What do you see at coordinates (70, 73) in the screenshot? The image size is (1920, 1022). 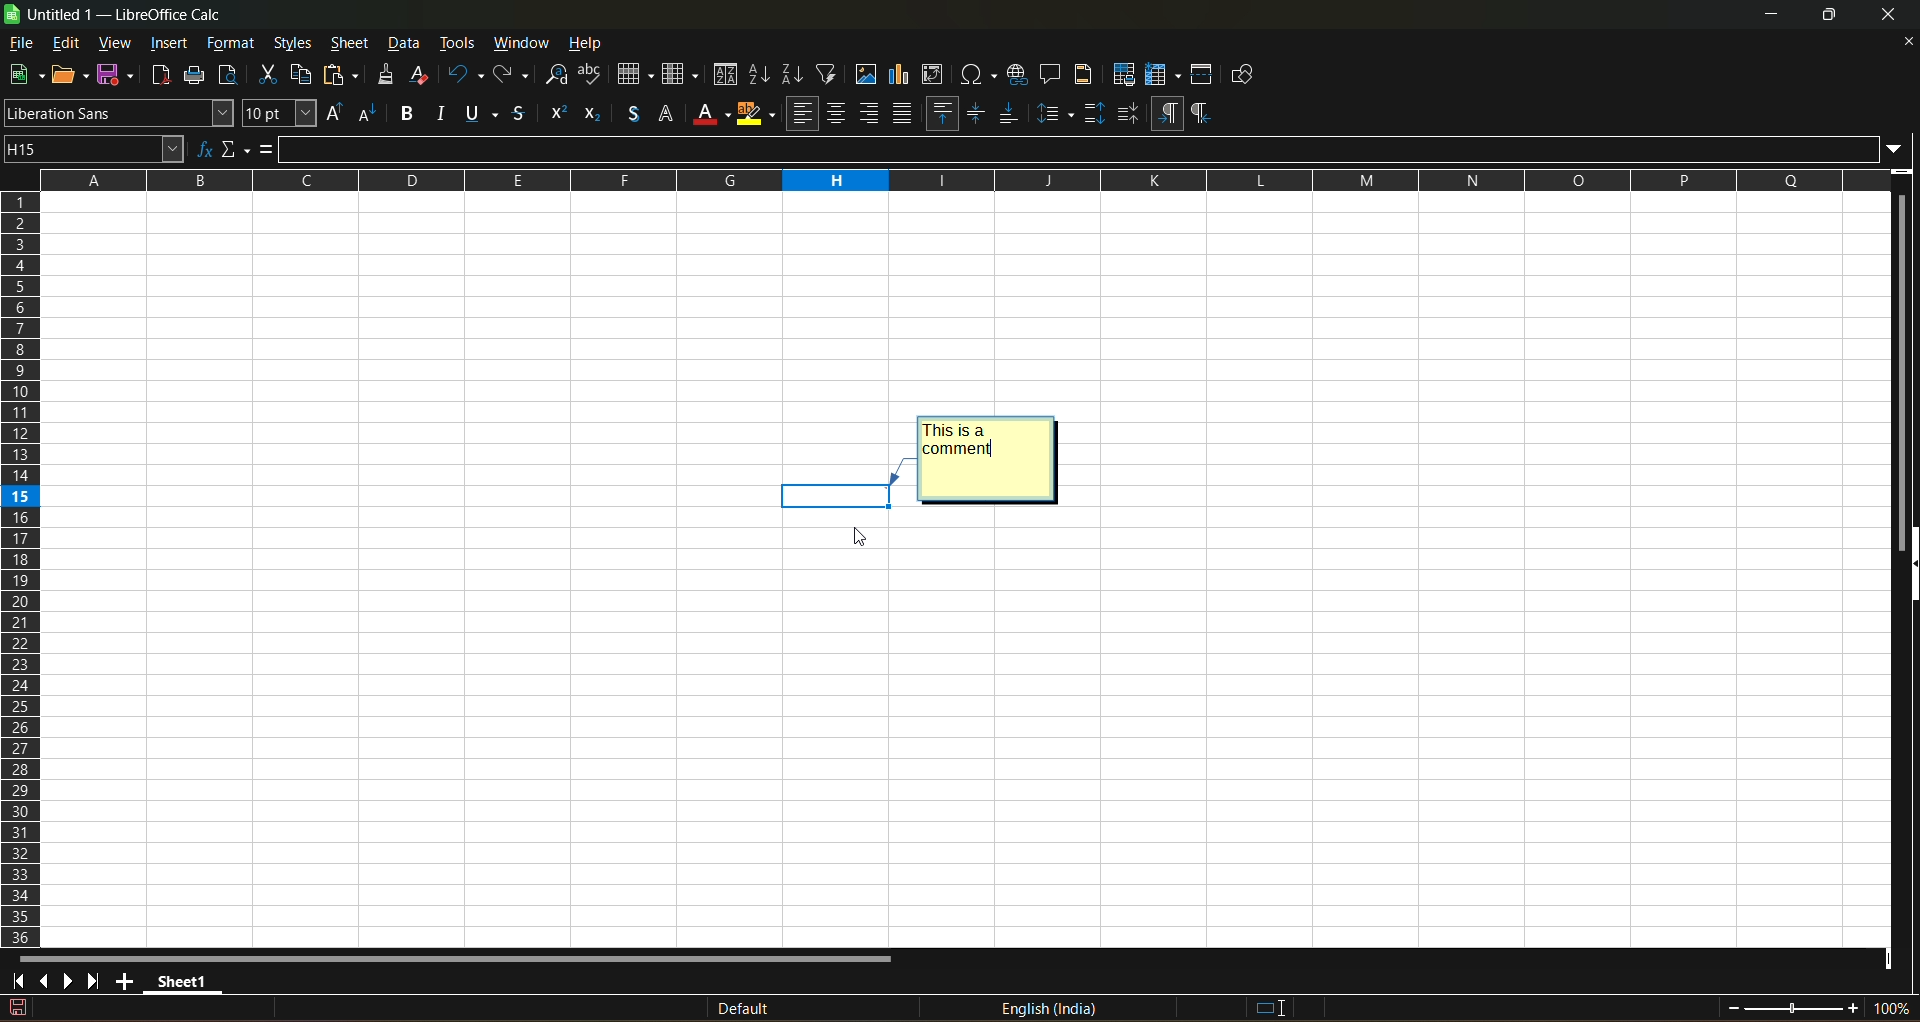 I see `open` at bounding box center [70, 73].